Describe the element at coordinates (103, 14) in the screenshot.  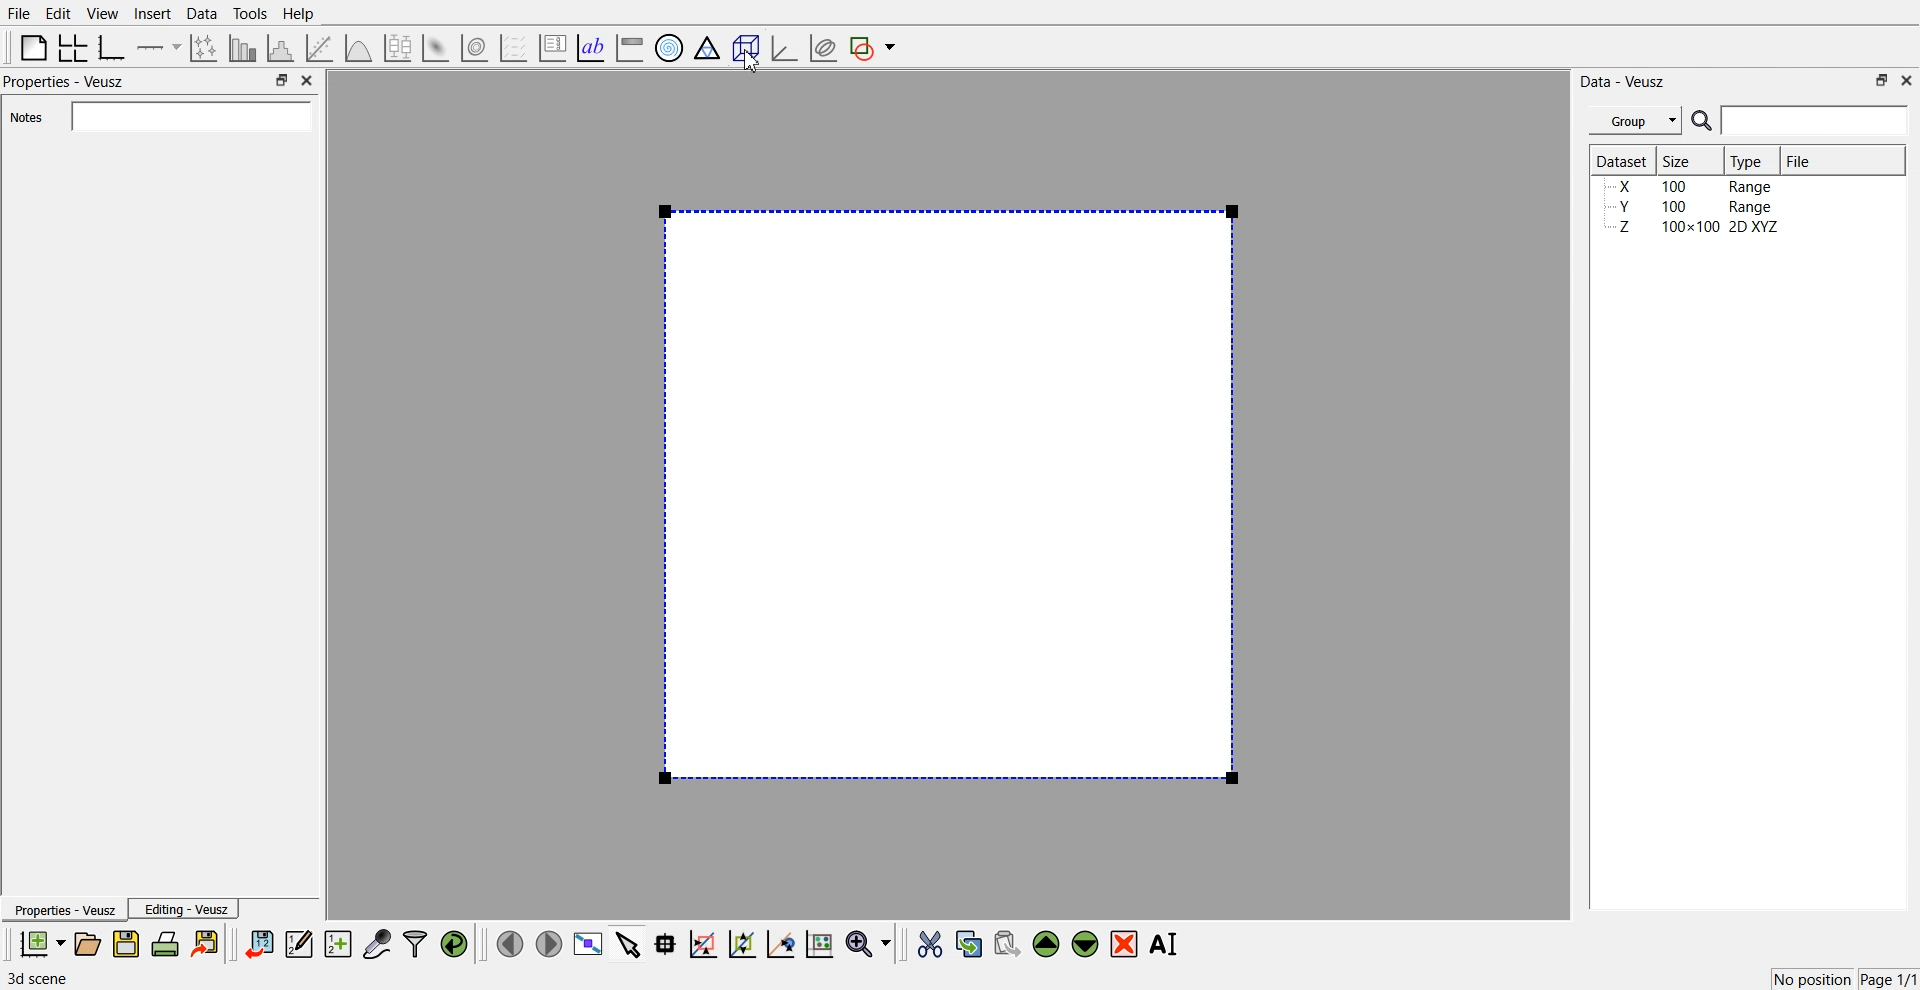
I see `View` at that location.